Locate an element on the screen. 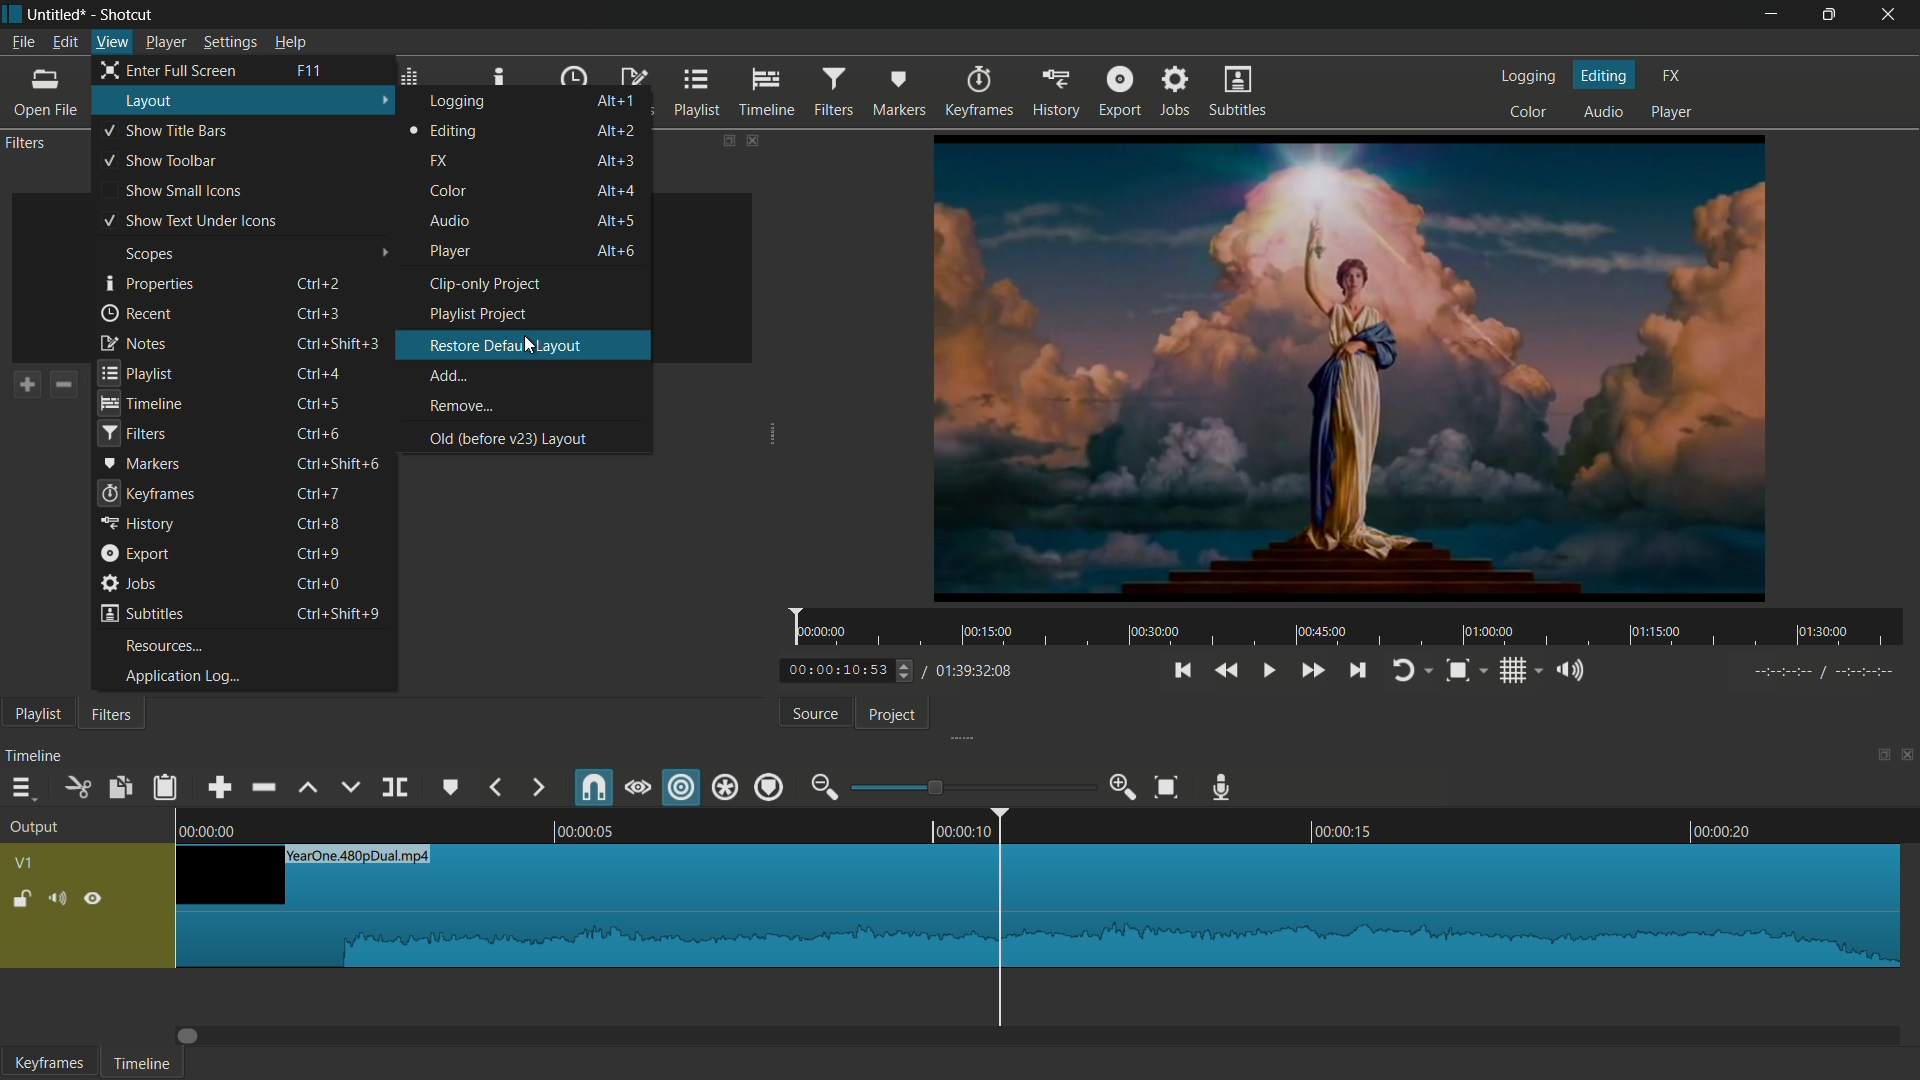 The image size is (1920, 1080). keyframes is located at coordinates (146, 493).